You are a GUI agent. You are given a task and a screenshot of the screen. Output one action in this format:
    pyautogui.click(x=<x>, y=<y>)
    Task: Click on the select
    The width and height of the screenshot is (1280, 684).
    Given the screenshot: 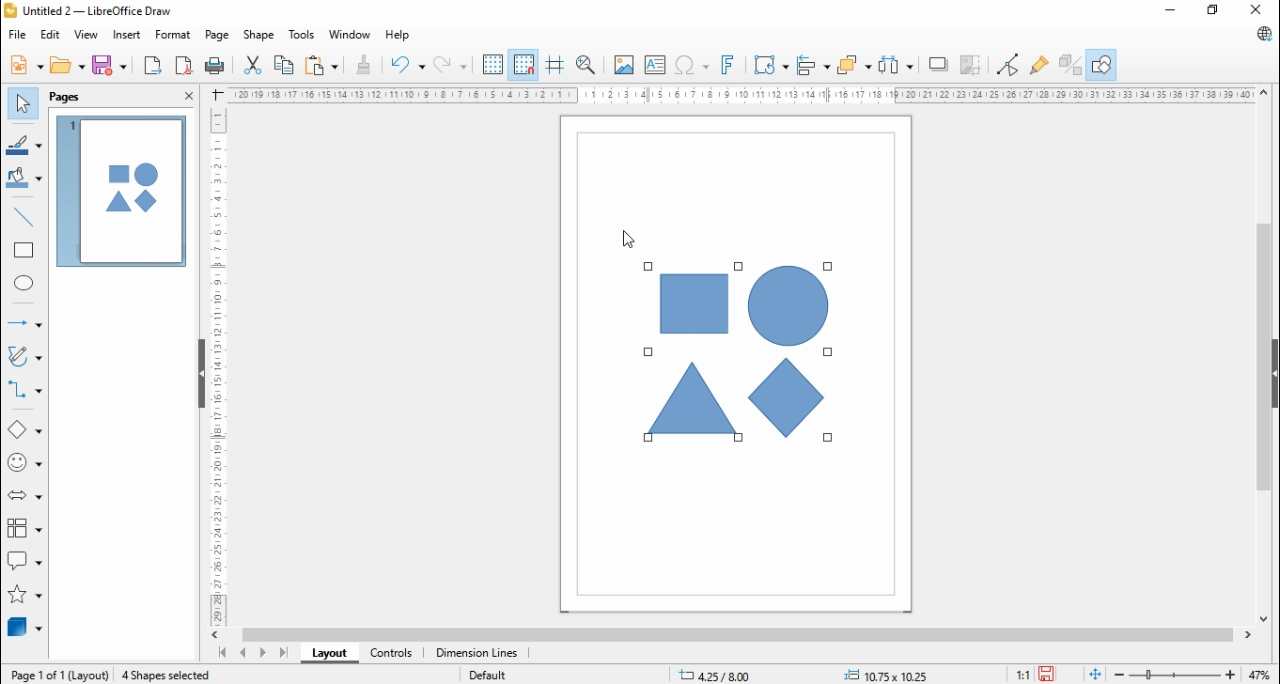 What is the action you would take?
    pyautogui.click(x=23, y=104)
    